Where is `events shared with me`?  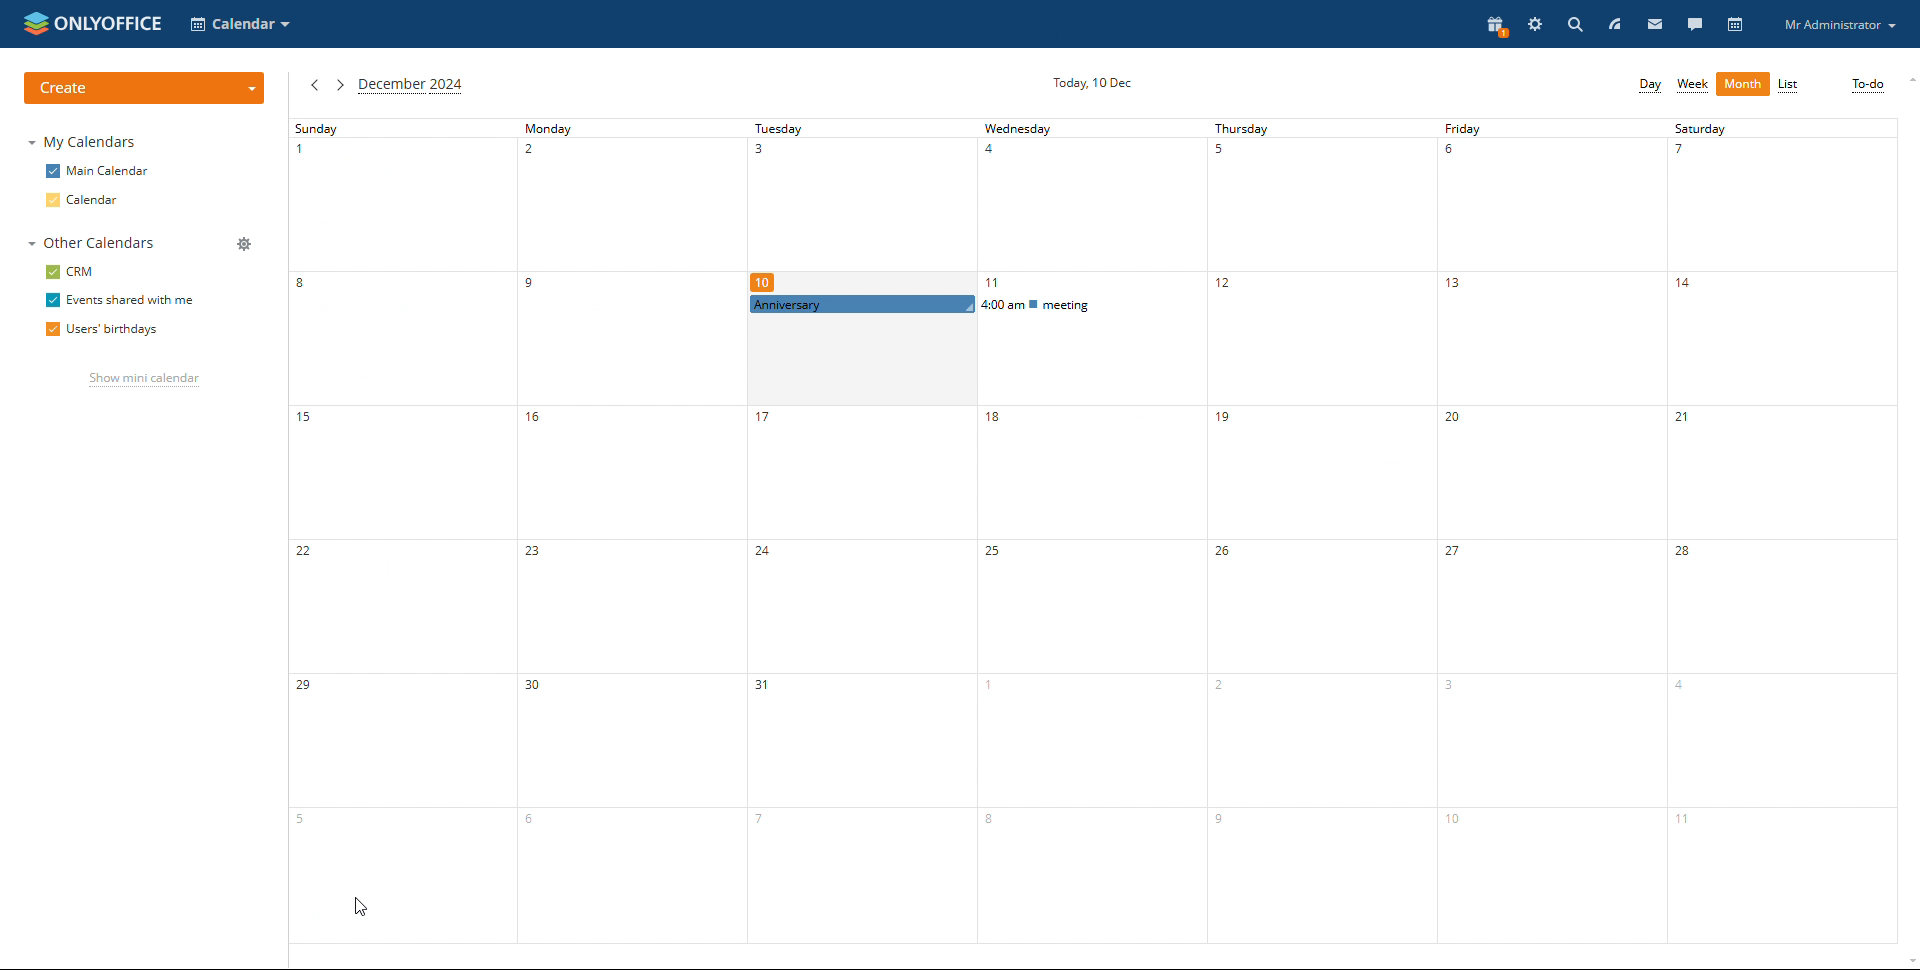
events shared with me is located at coordinates (117, 301).